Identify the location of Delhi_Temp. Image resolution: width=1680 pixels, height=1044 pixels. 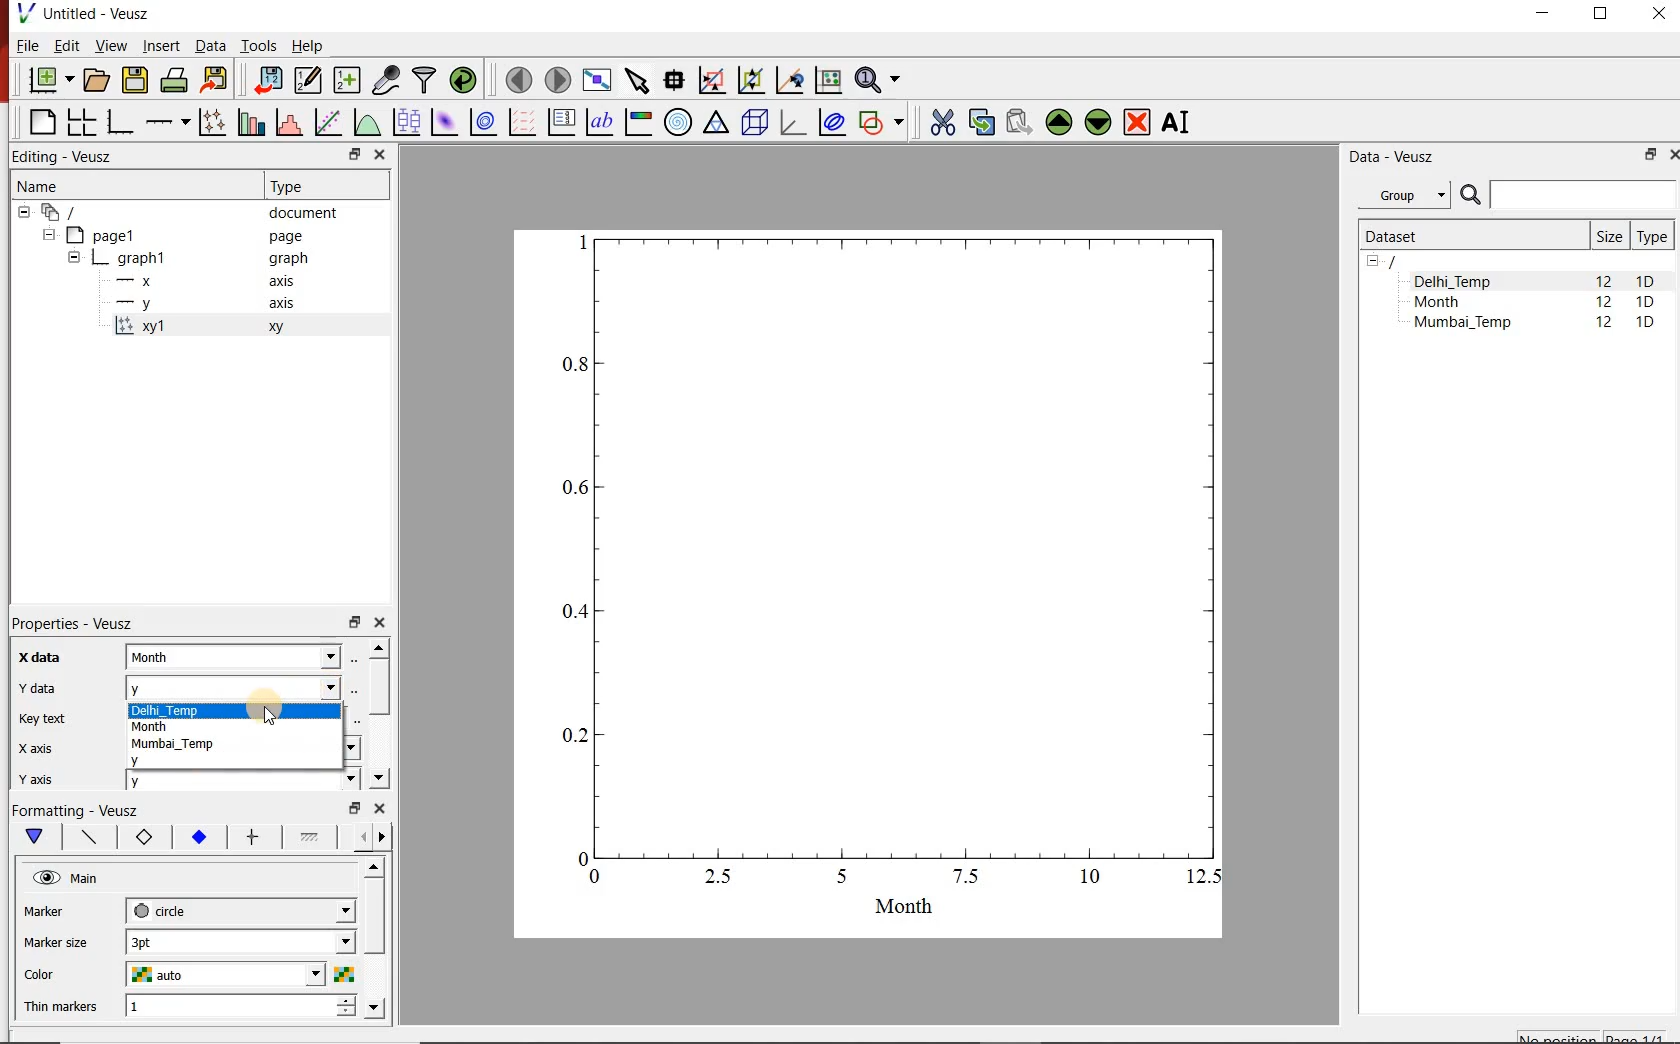
(1456, 281).